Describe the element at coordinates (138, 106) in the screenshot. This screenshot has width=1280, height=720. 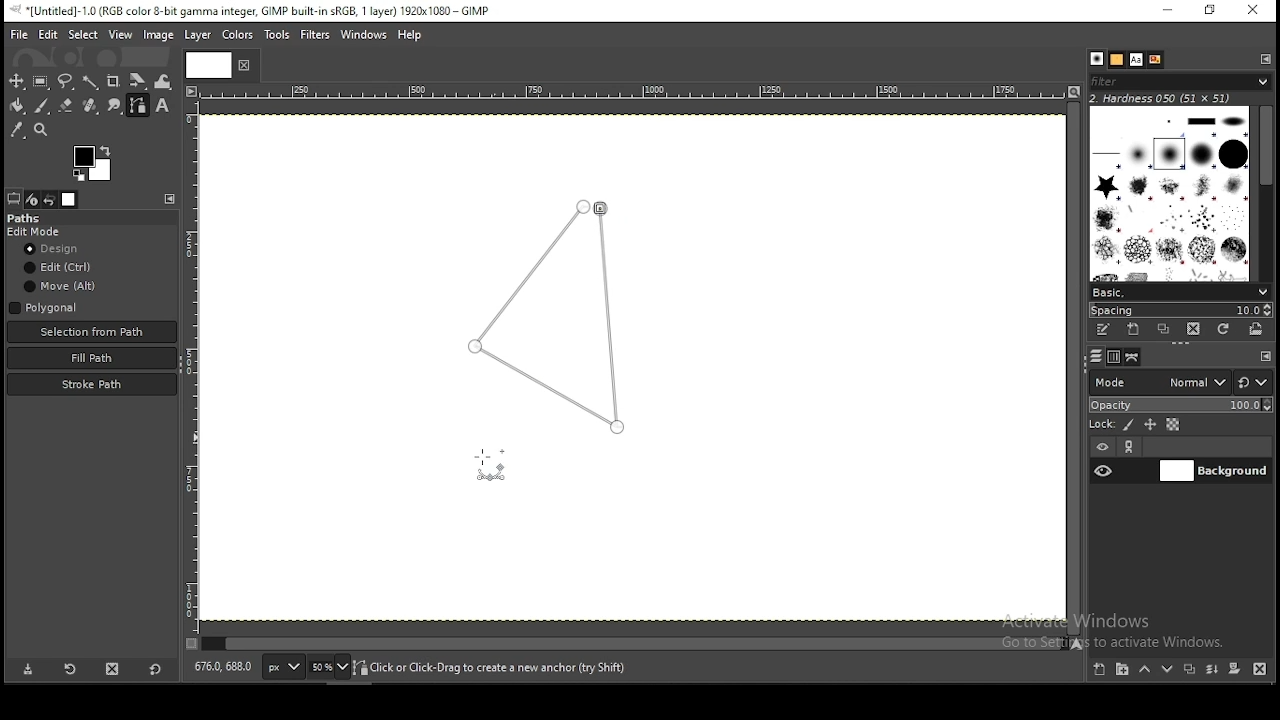
I see `paths tool` at that location.